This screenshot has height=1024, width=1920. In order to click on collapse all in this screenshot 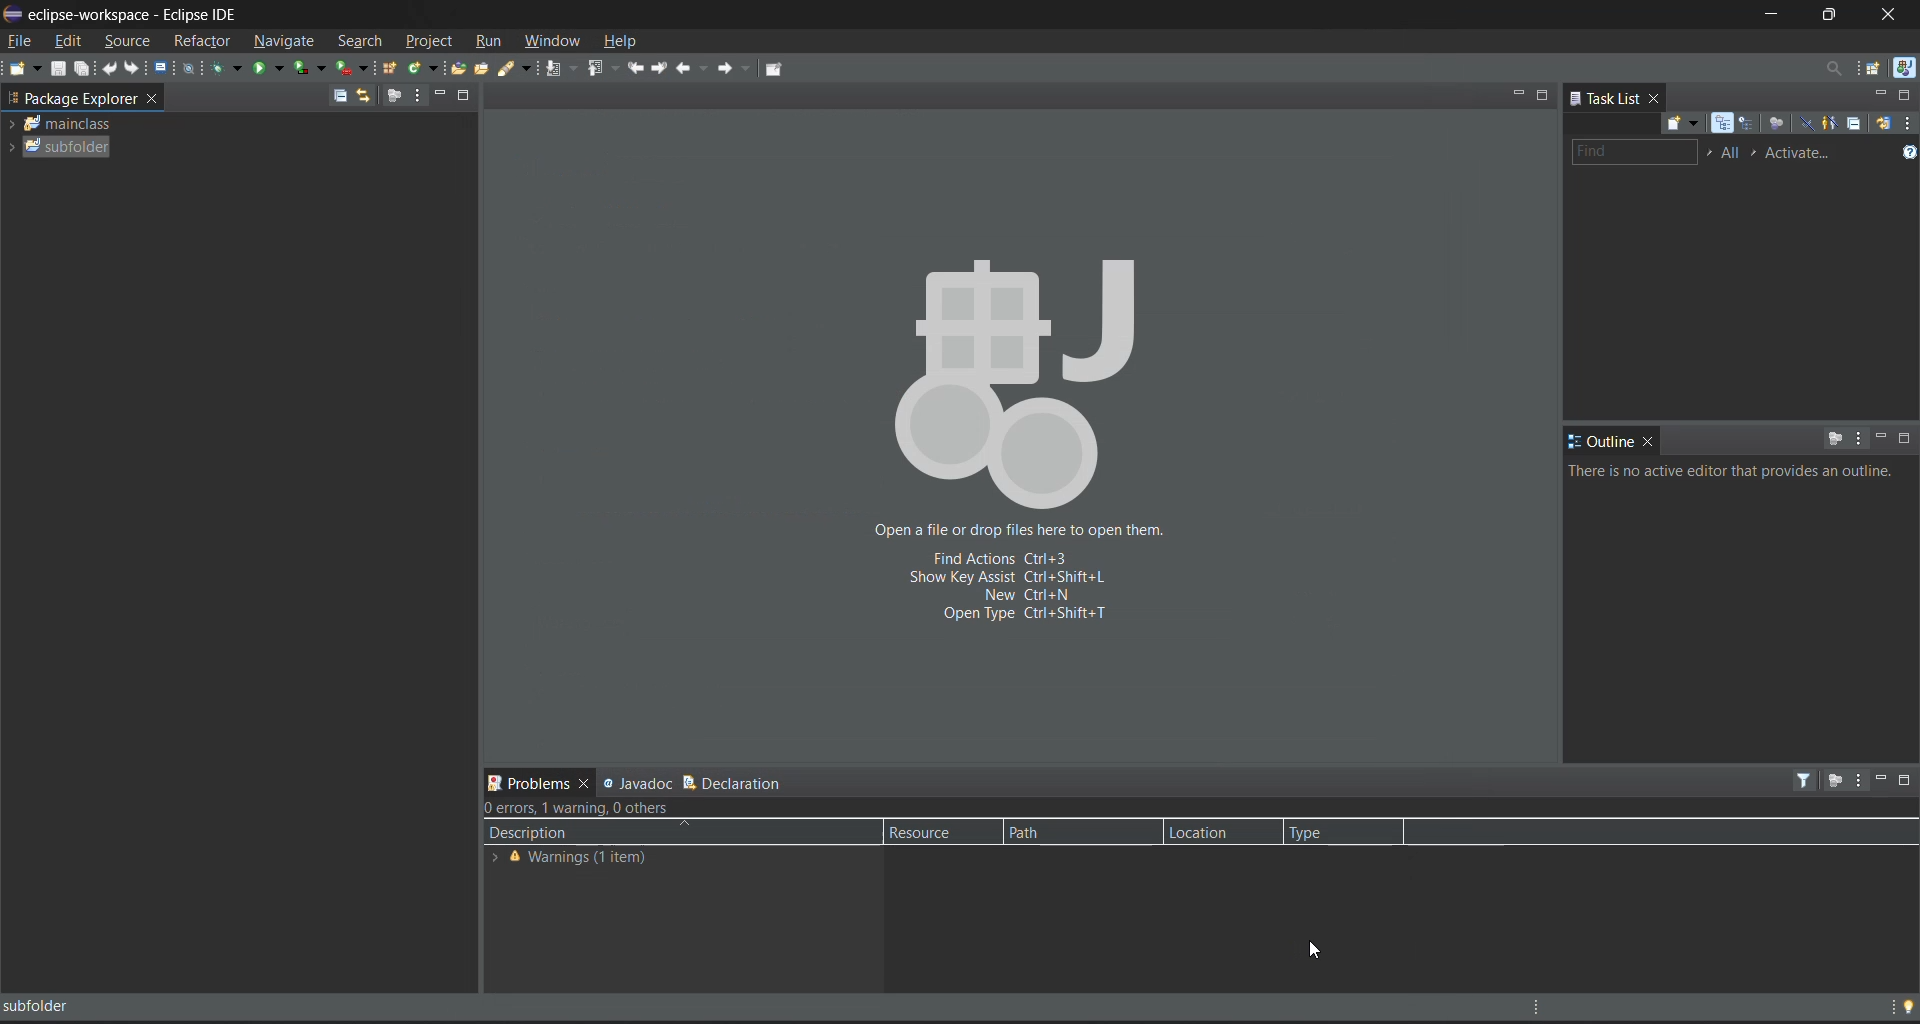, I will do `click(339, 97)`.